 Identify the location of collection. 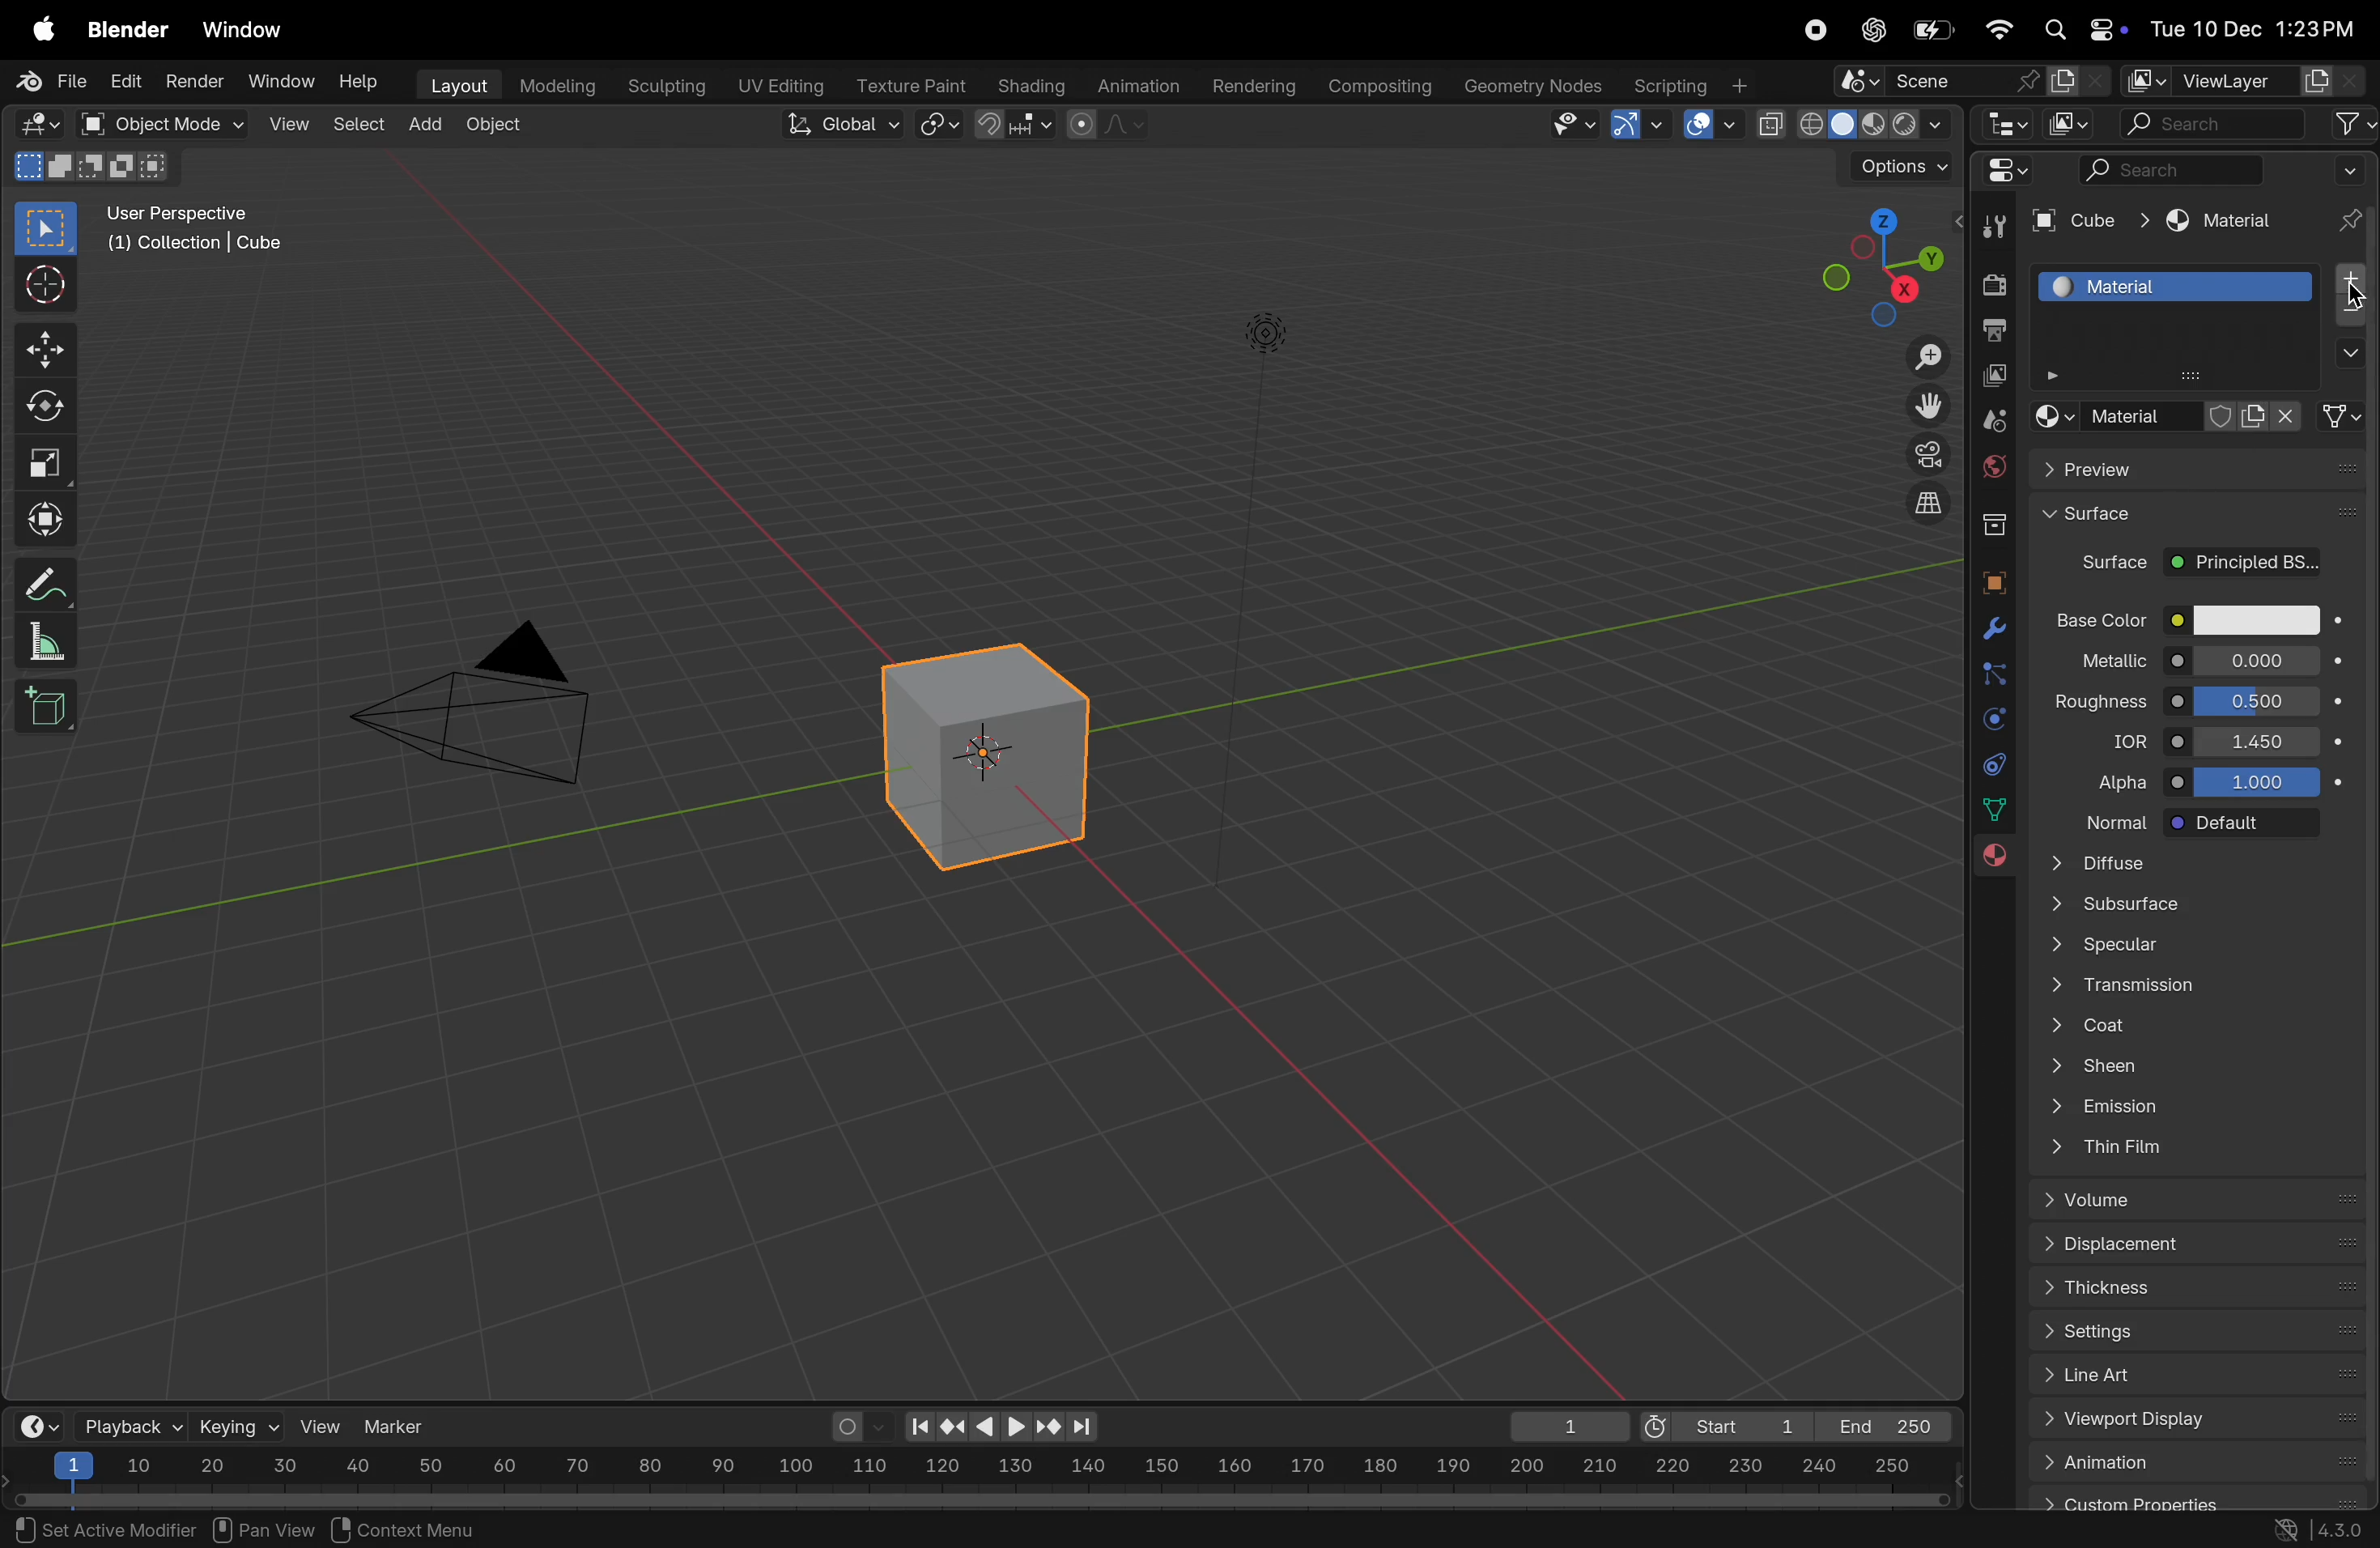
(1989, 521).